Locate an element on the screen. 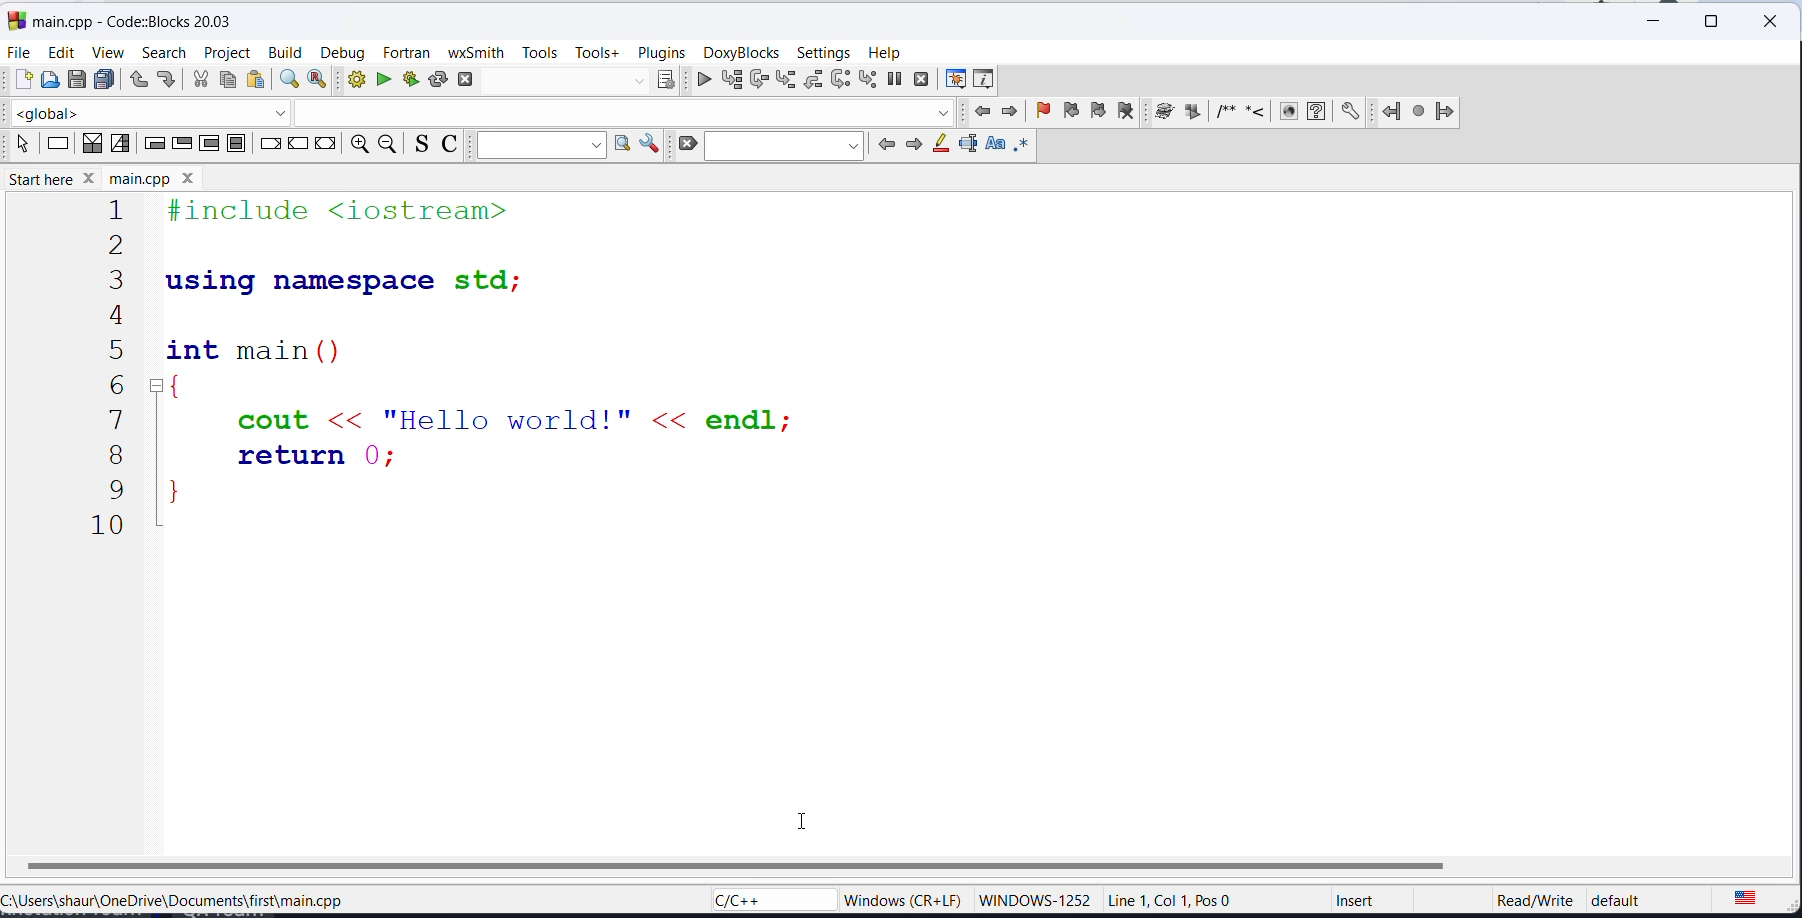  SHOW TARGET DIALOG is located at coordinates (664, 81).